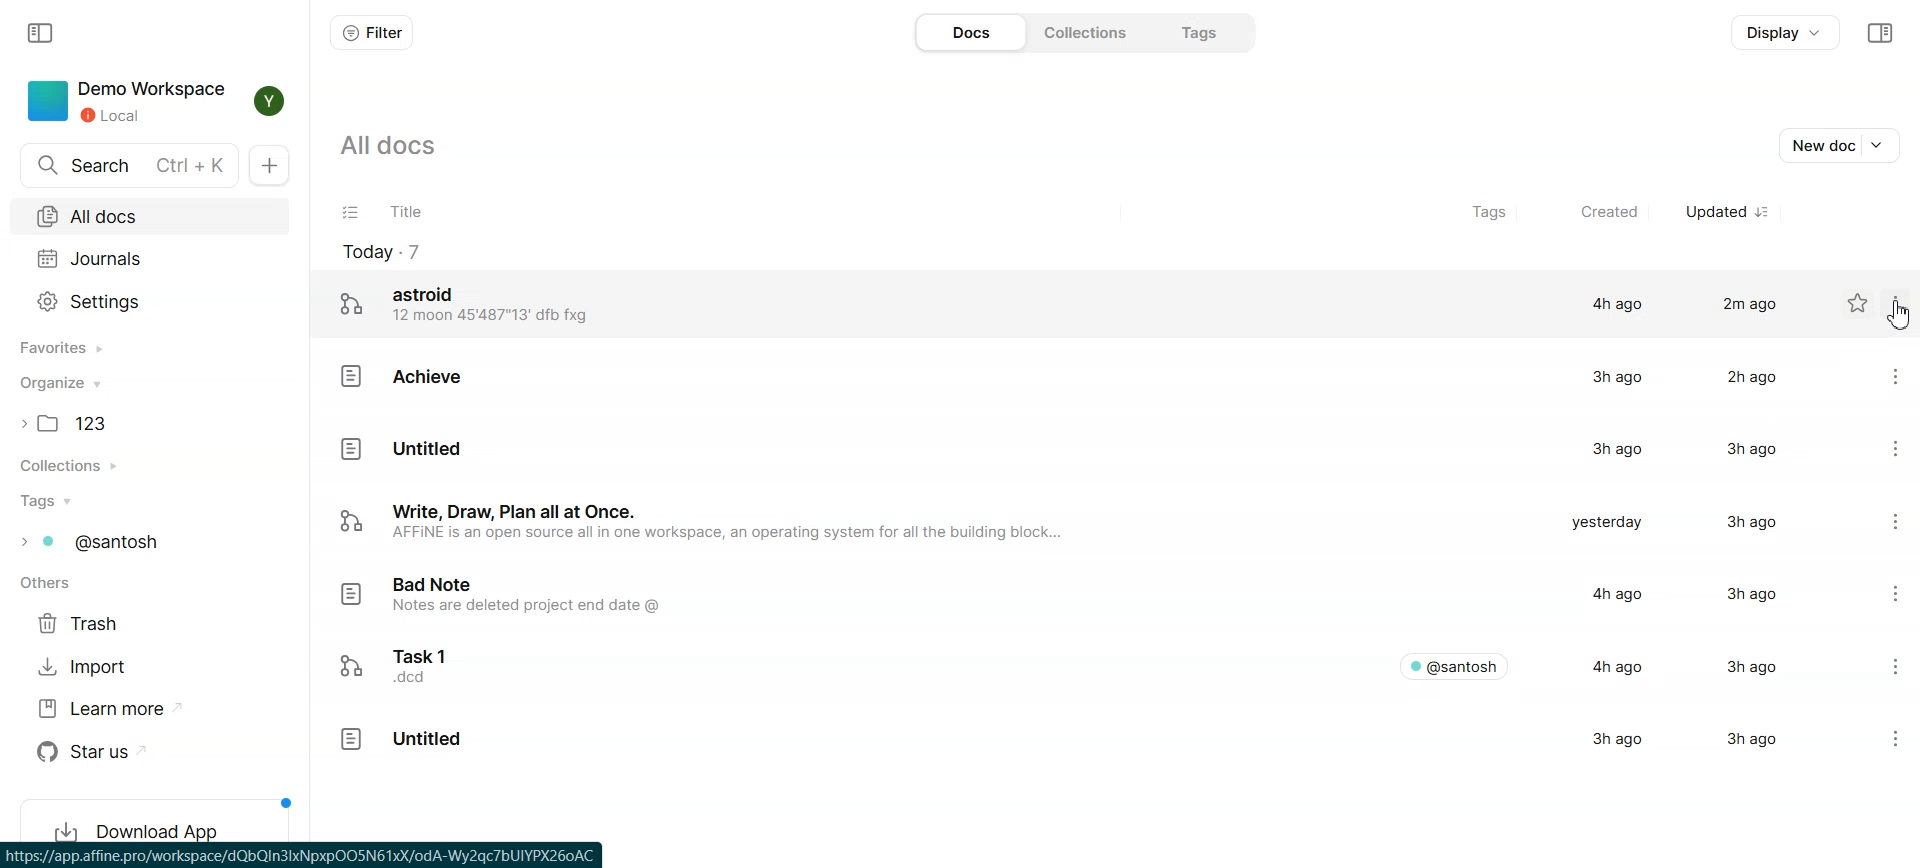 Image resolution: width=1920 pixels, height=868 pixels. Describe the element at coordinates (1877, 595) in the screenshot. I see `Settings` at that location.